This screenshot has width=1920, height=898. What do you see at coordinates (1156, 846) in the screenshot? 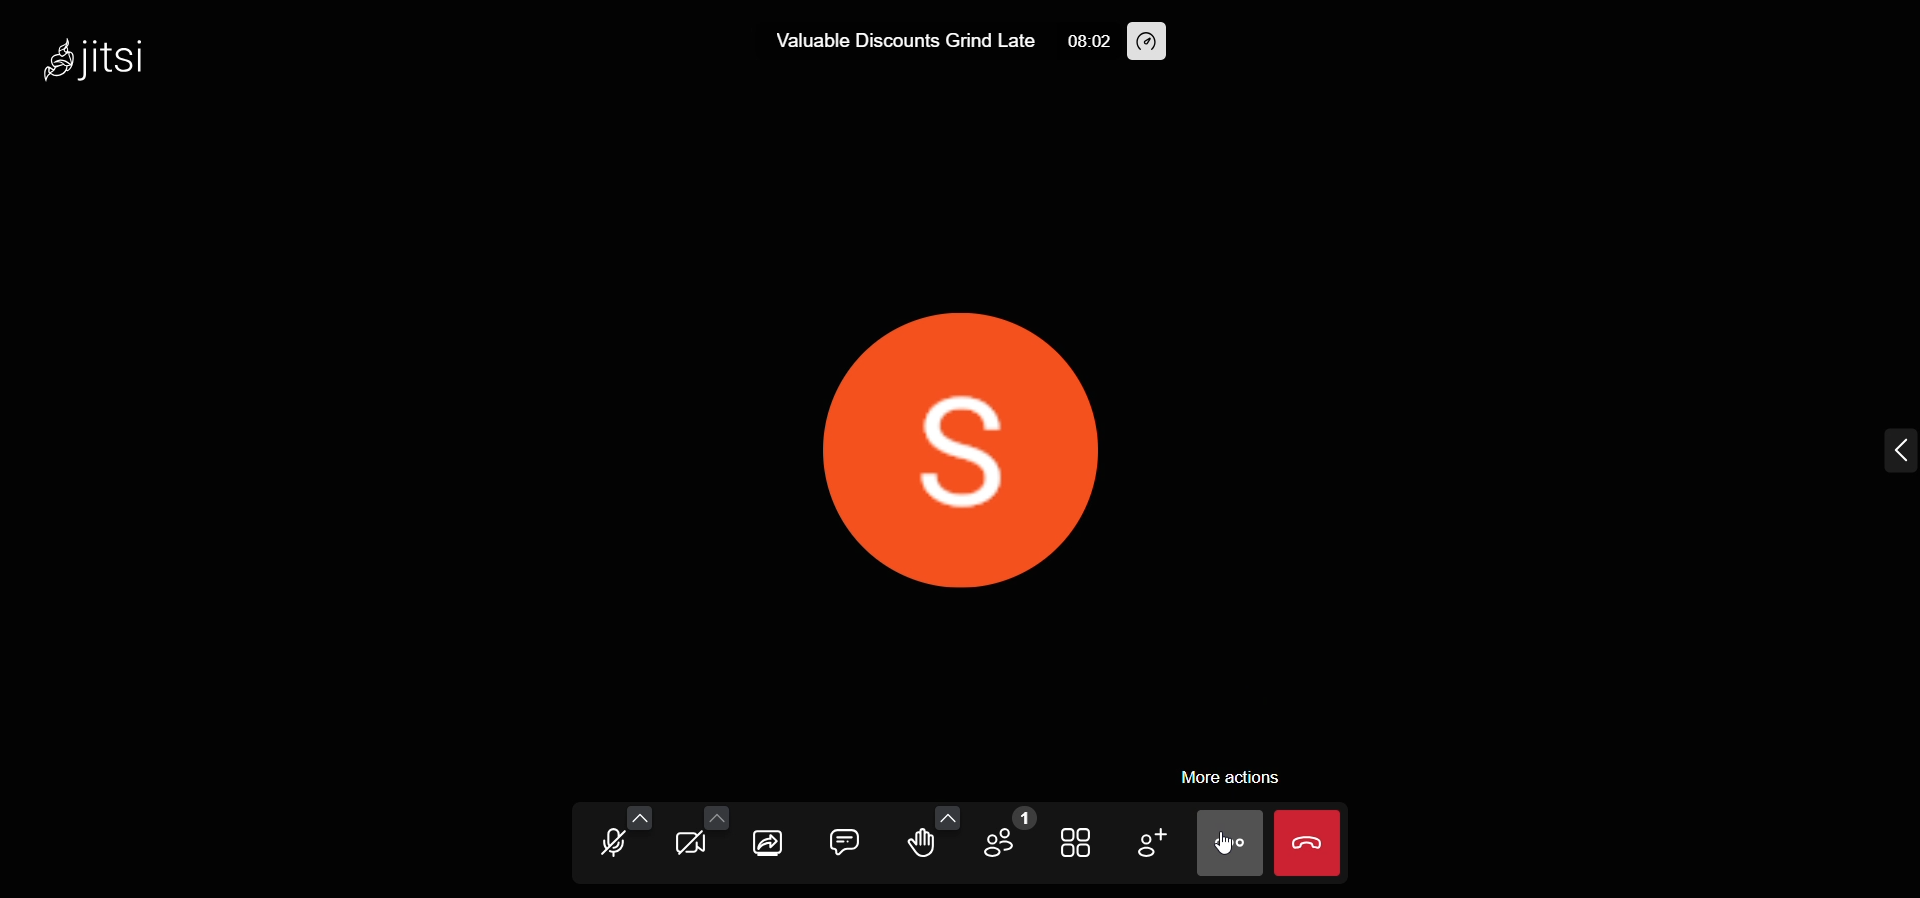
I see `invite people` at bounding box center [1156, 846].